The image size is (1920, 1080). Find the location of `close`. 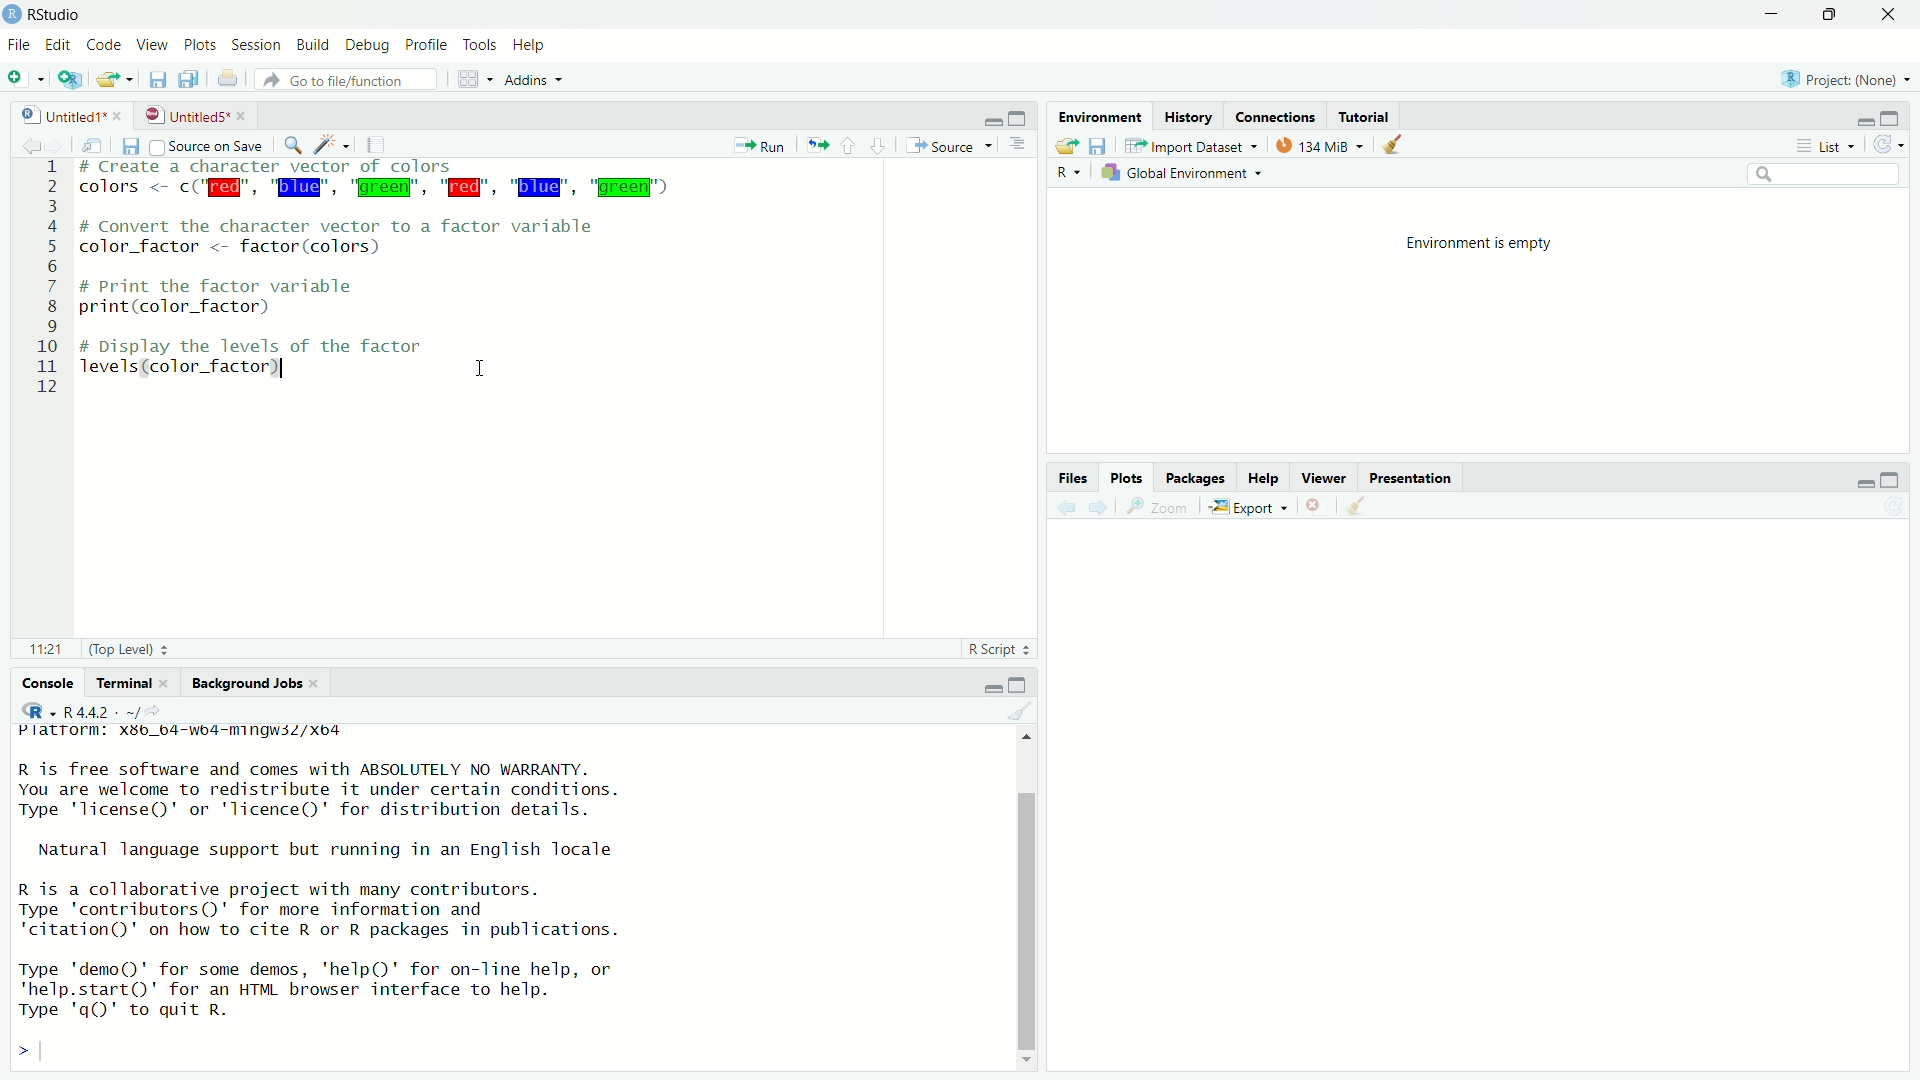

close is located at coordinates (247, 115).